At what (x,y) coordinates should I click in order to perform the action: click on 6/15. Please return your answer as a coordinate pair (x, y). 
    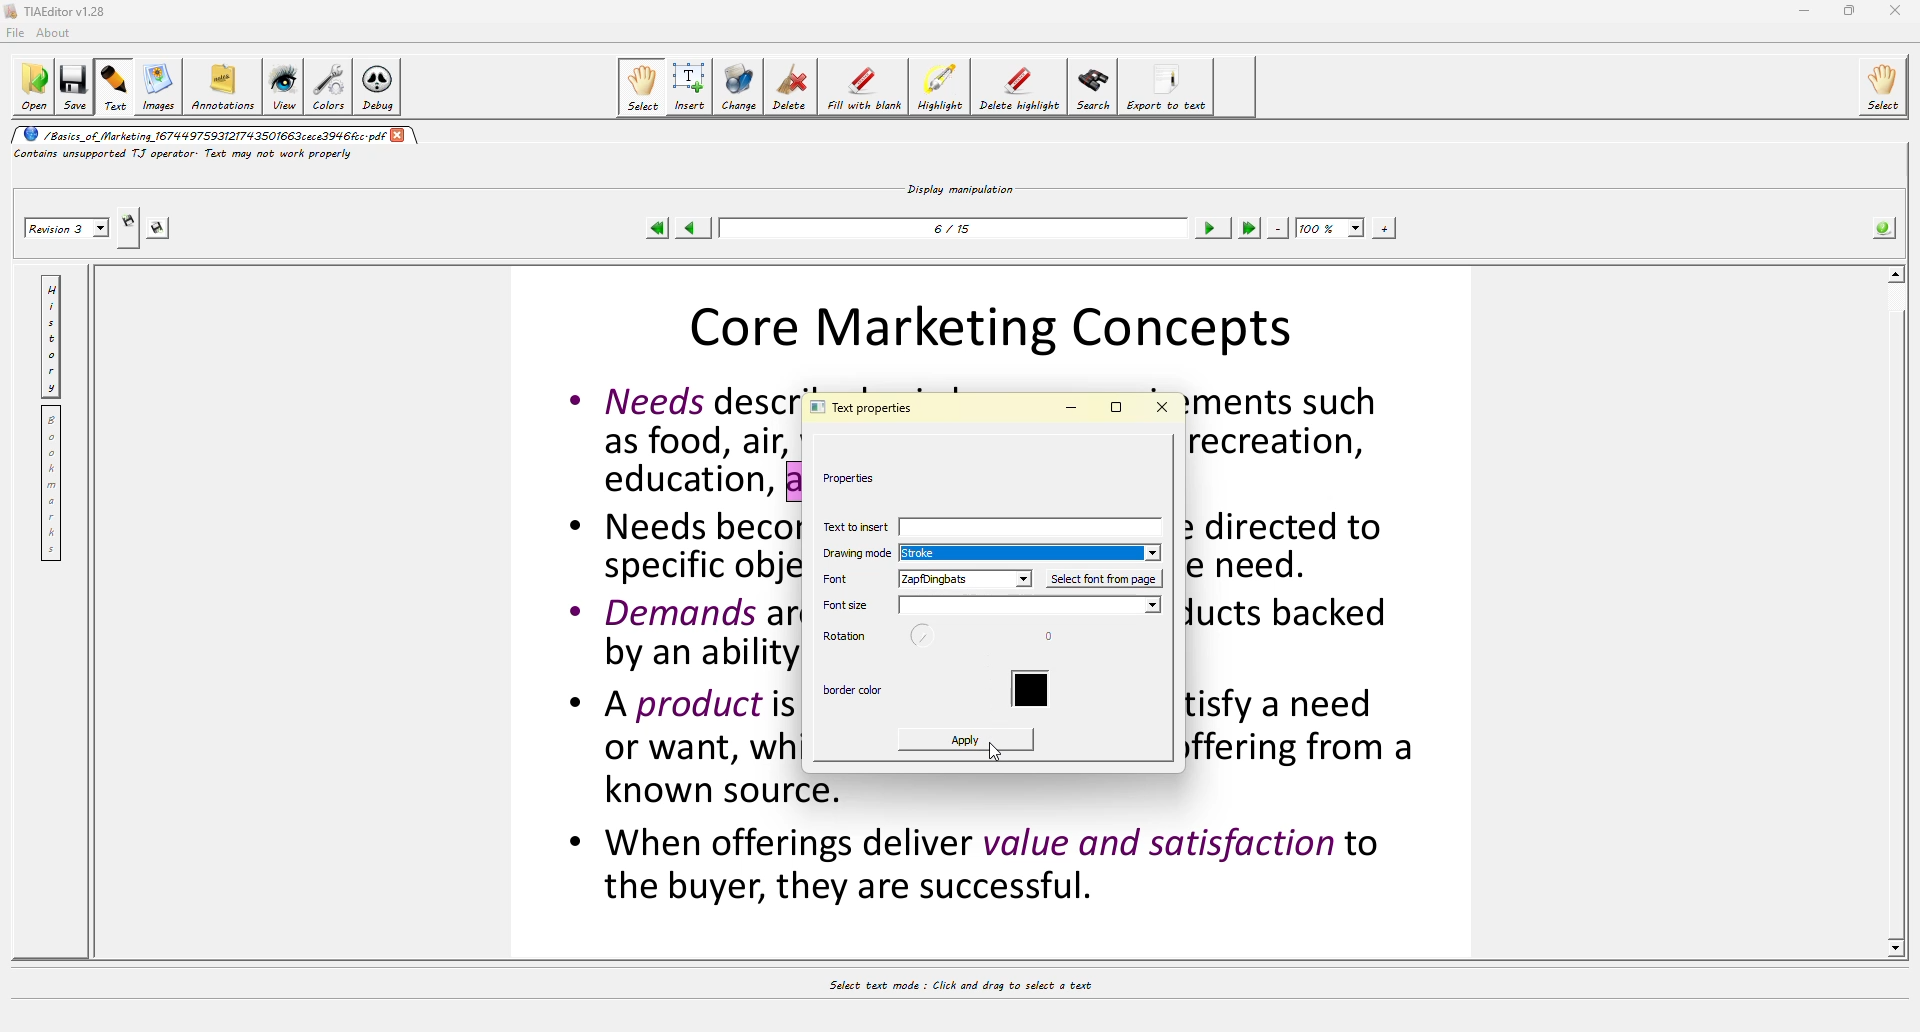
    Looking at the image, I should click on (956, 234).